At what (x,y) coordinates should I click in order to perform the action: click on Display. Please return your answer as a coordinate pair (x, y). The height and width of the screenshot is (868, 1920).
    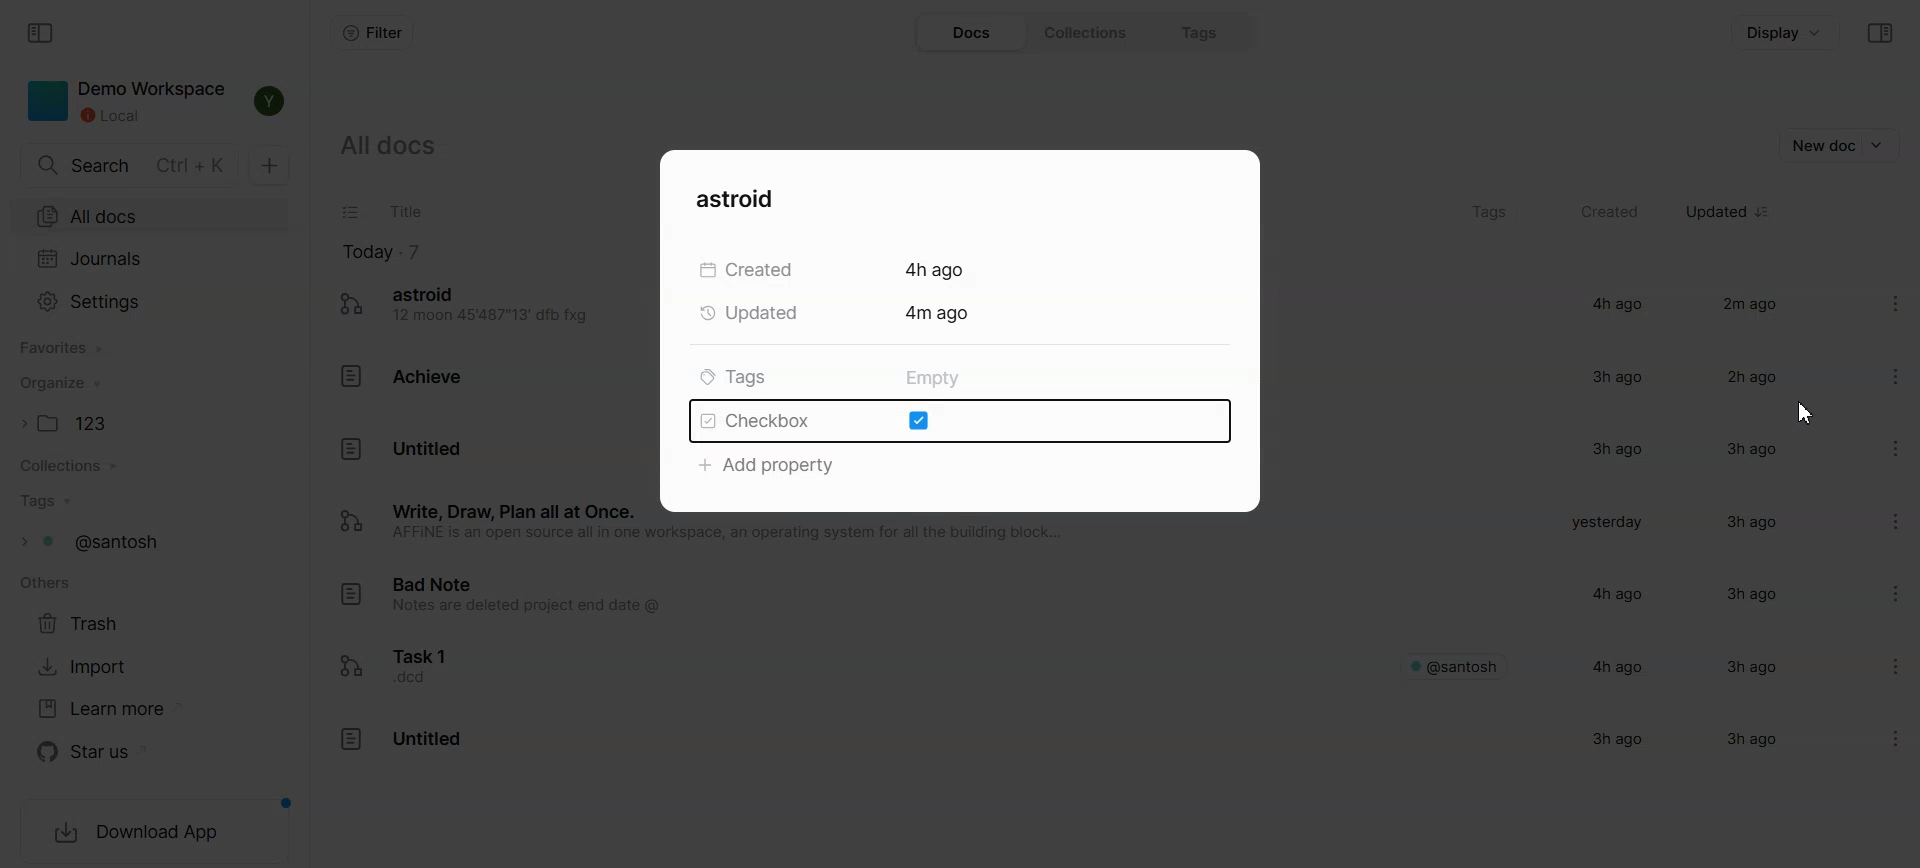
    Looking at the image, I should click on (1787, 32).